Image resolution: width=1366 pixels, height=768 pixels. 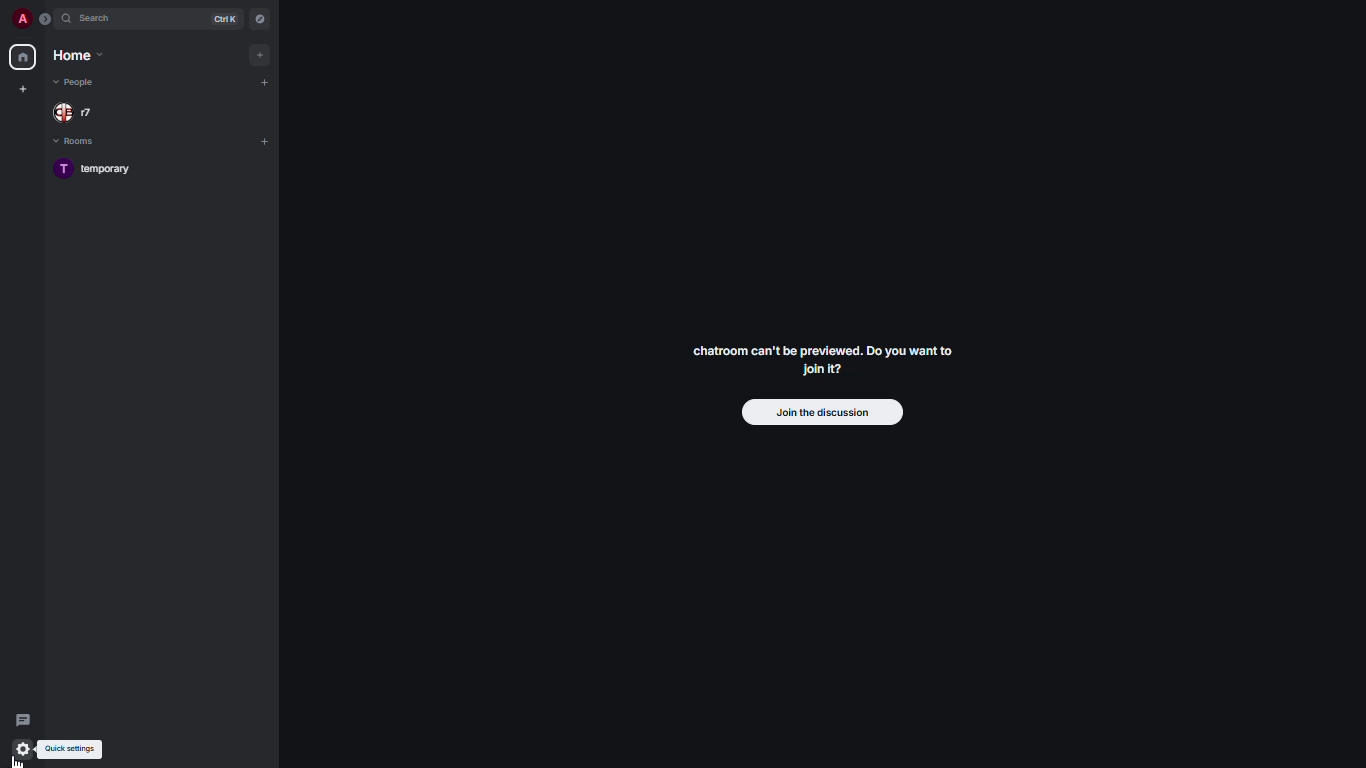 What do you see at coordinates (22, 19) in the screenshot?
I see `profile` at bounding box center [22, 19].